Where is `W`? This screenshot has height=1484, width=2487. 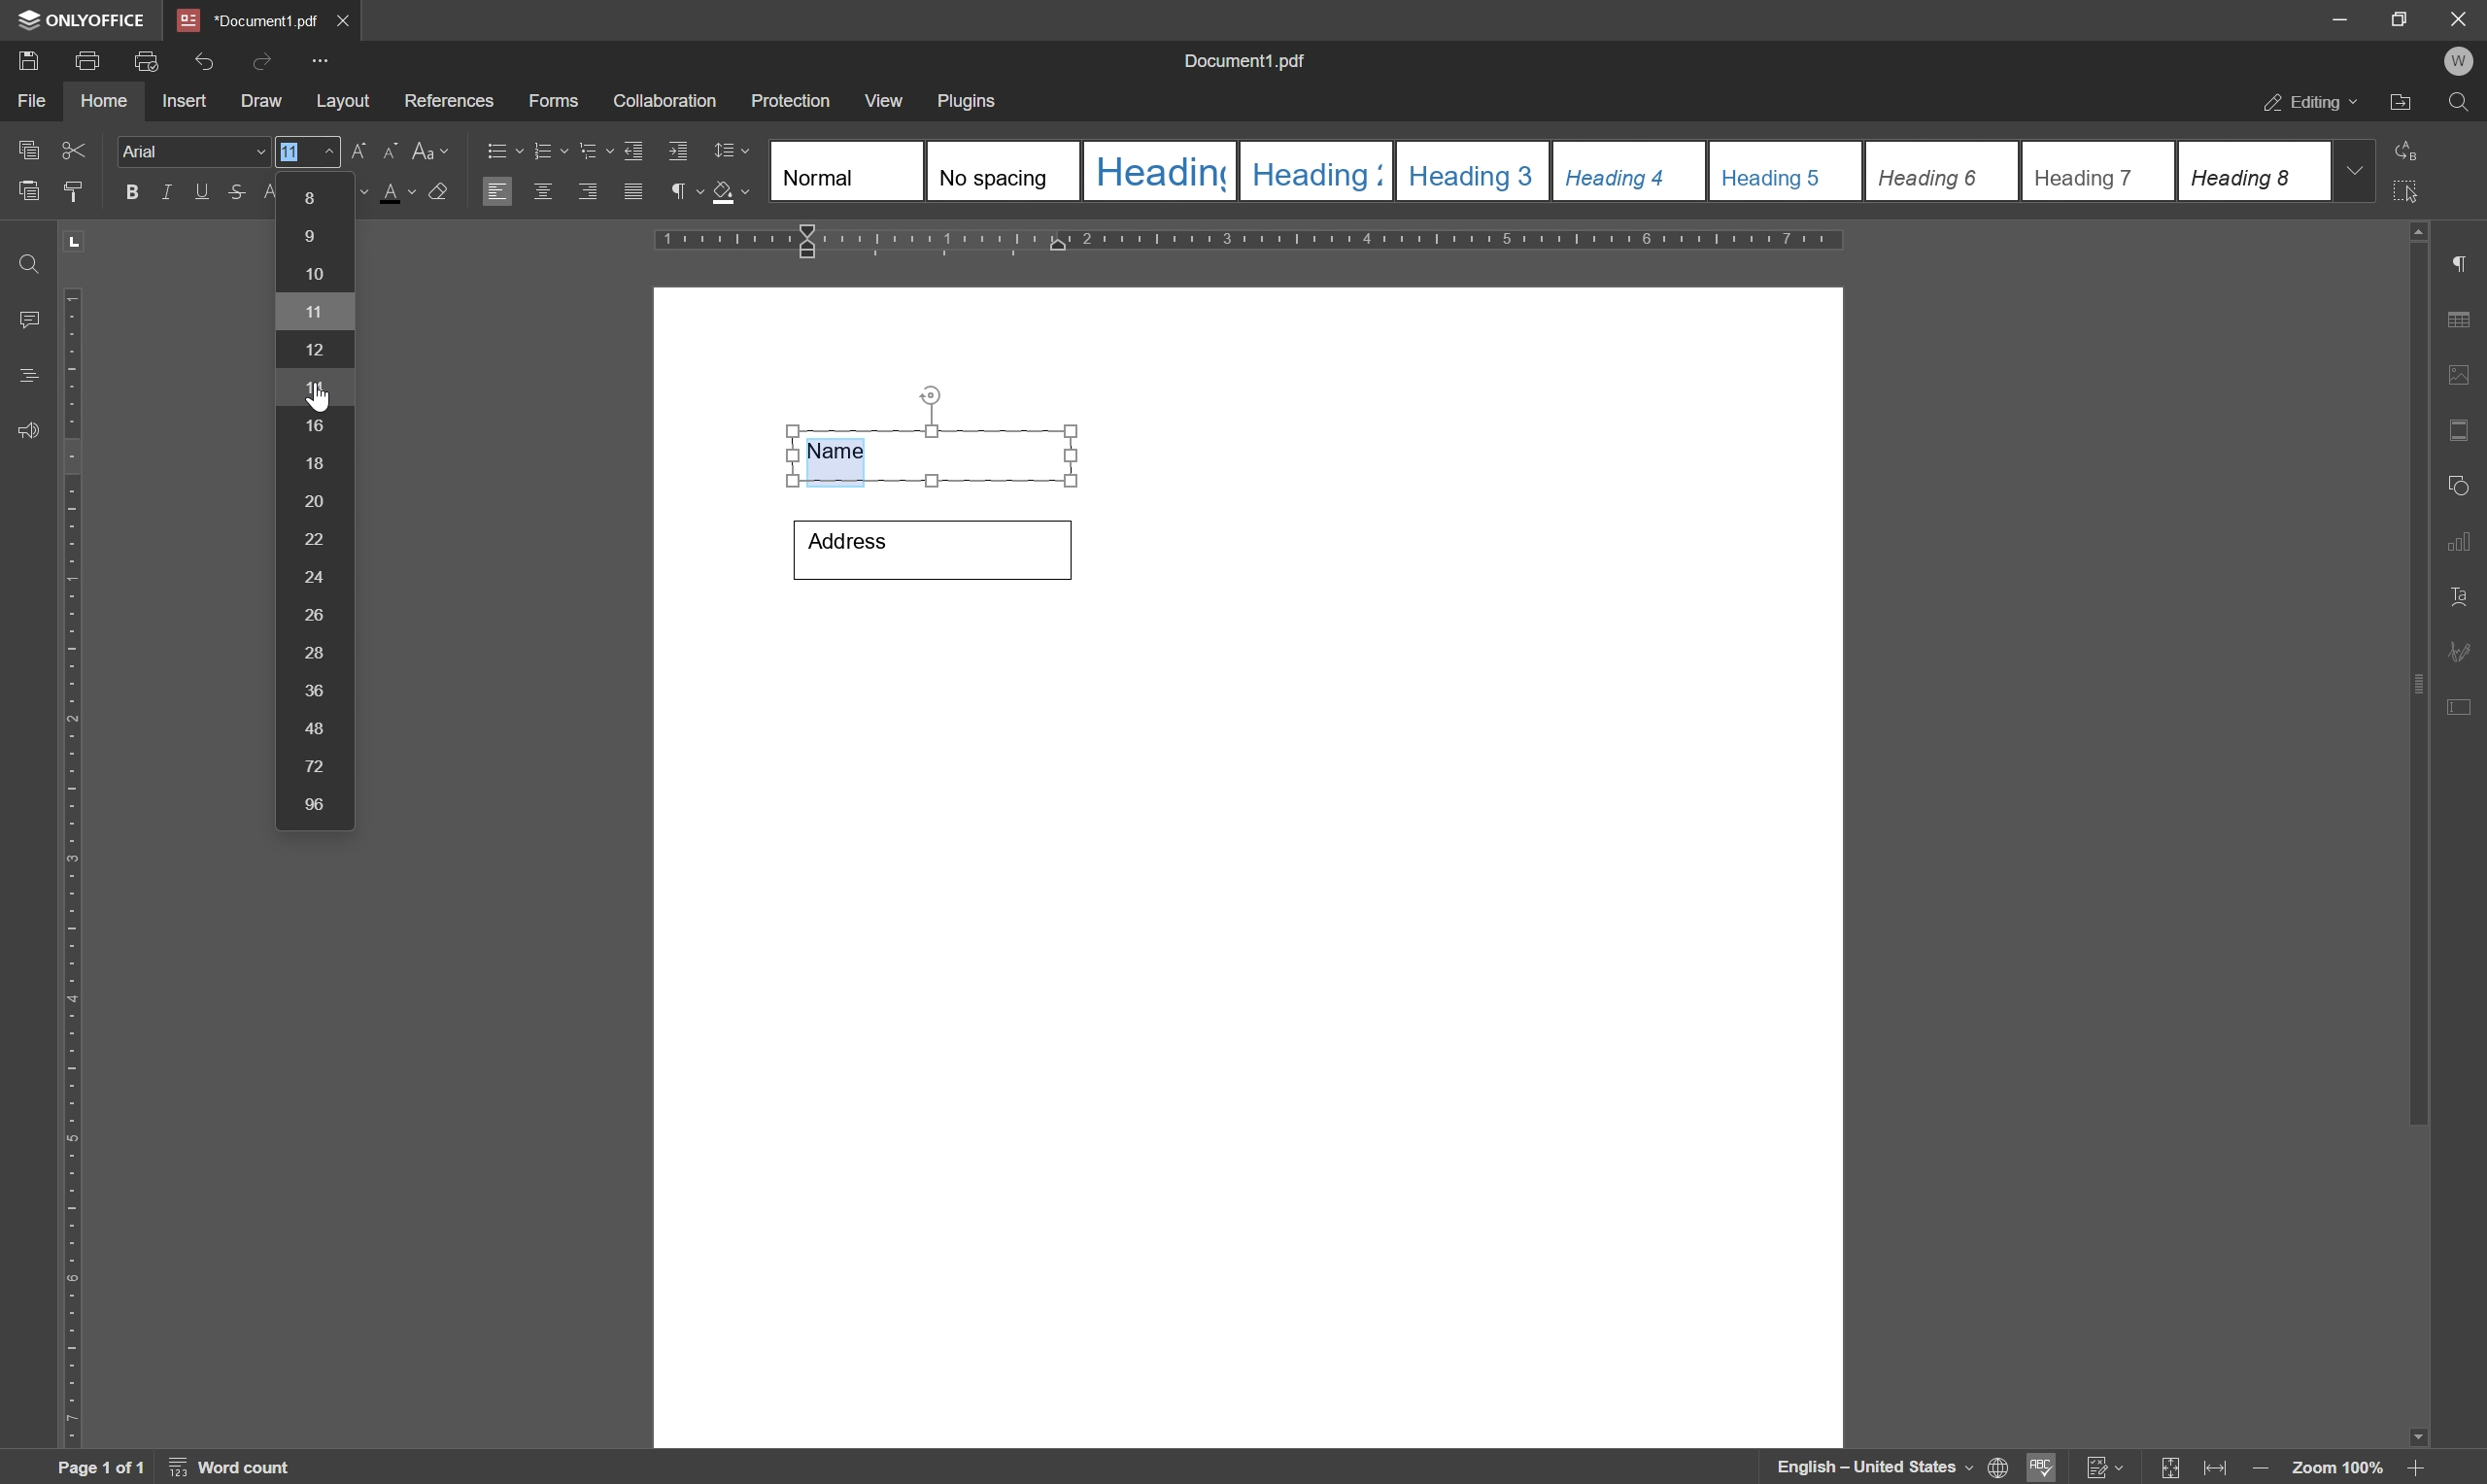 W is located at coordinates (2462, 61).